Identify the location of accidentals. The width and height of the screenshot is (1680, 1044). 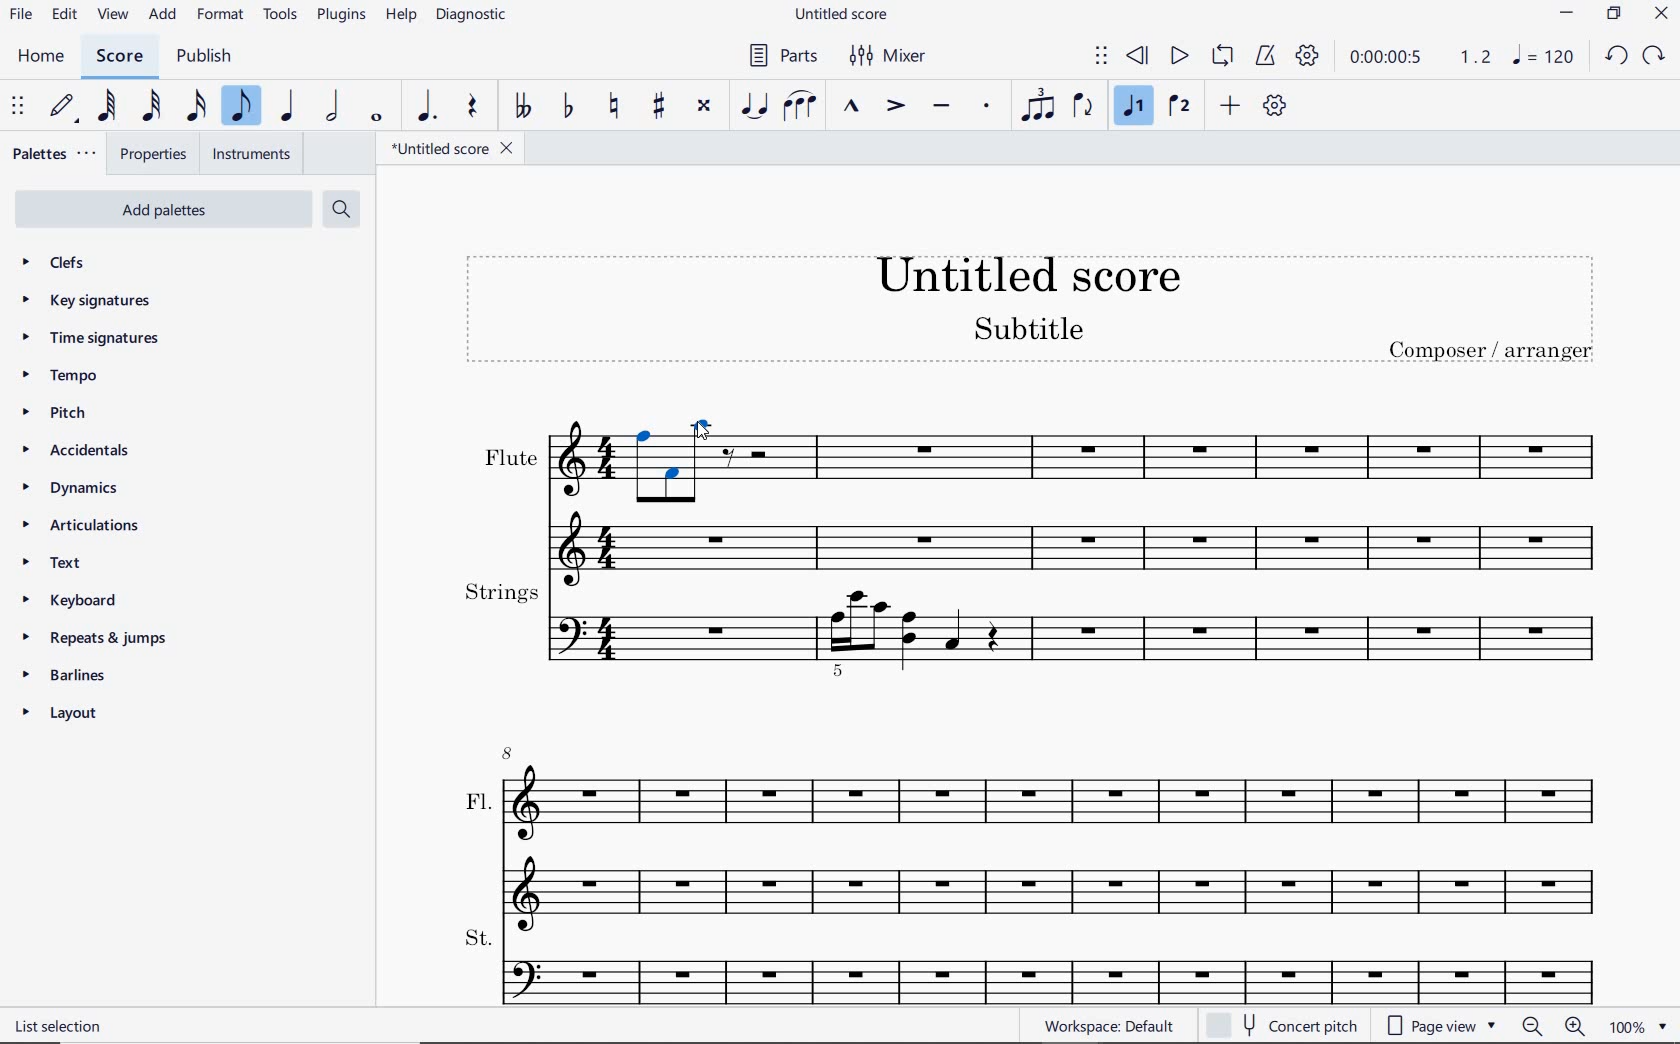
(74, 452).